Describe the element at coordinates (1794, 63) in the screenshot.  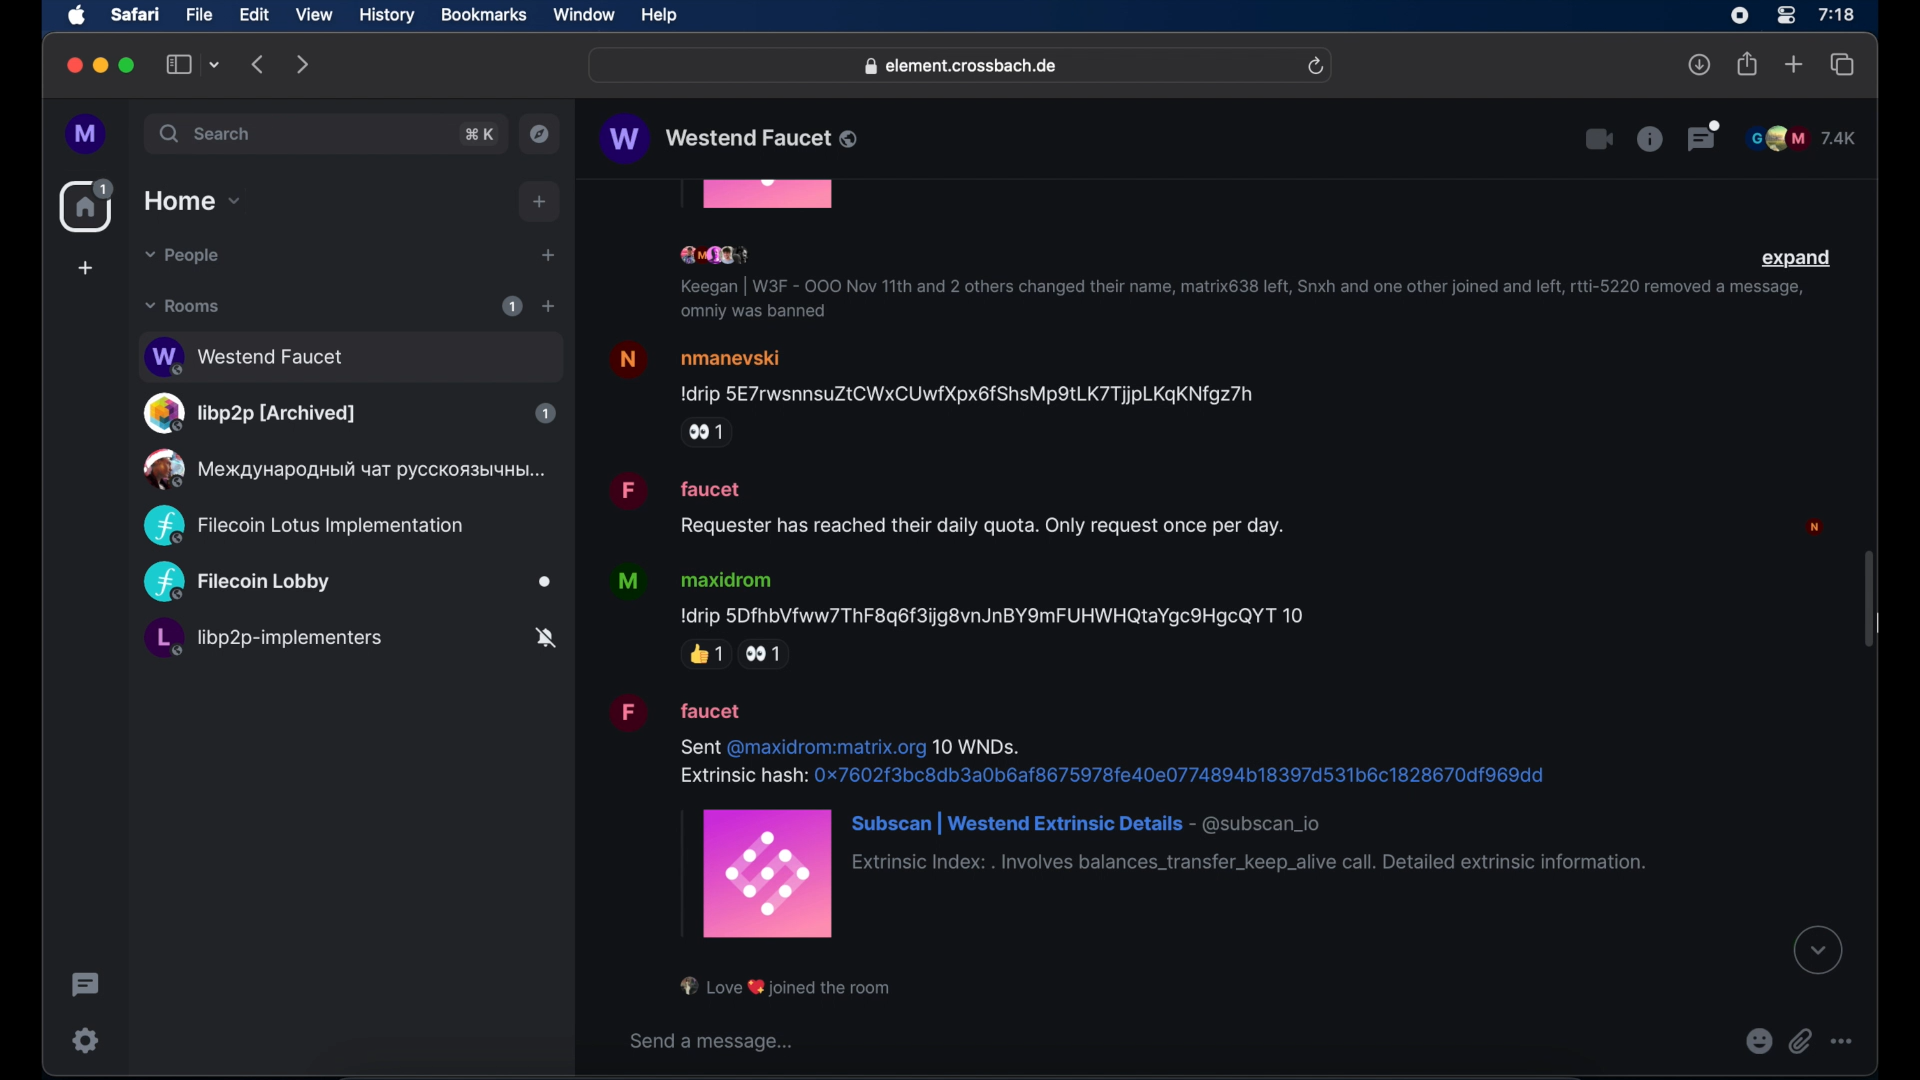
I see `new tab` at that location.